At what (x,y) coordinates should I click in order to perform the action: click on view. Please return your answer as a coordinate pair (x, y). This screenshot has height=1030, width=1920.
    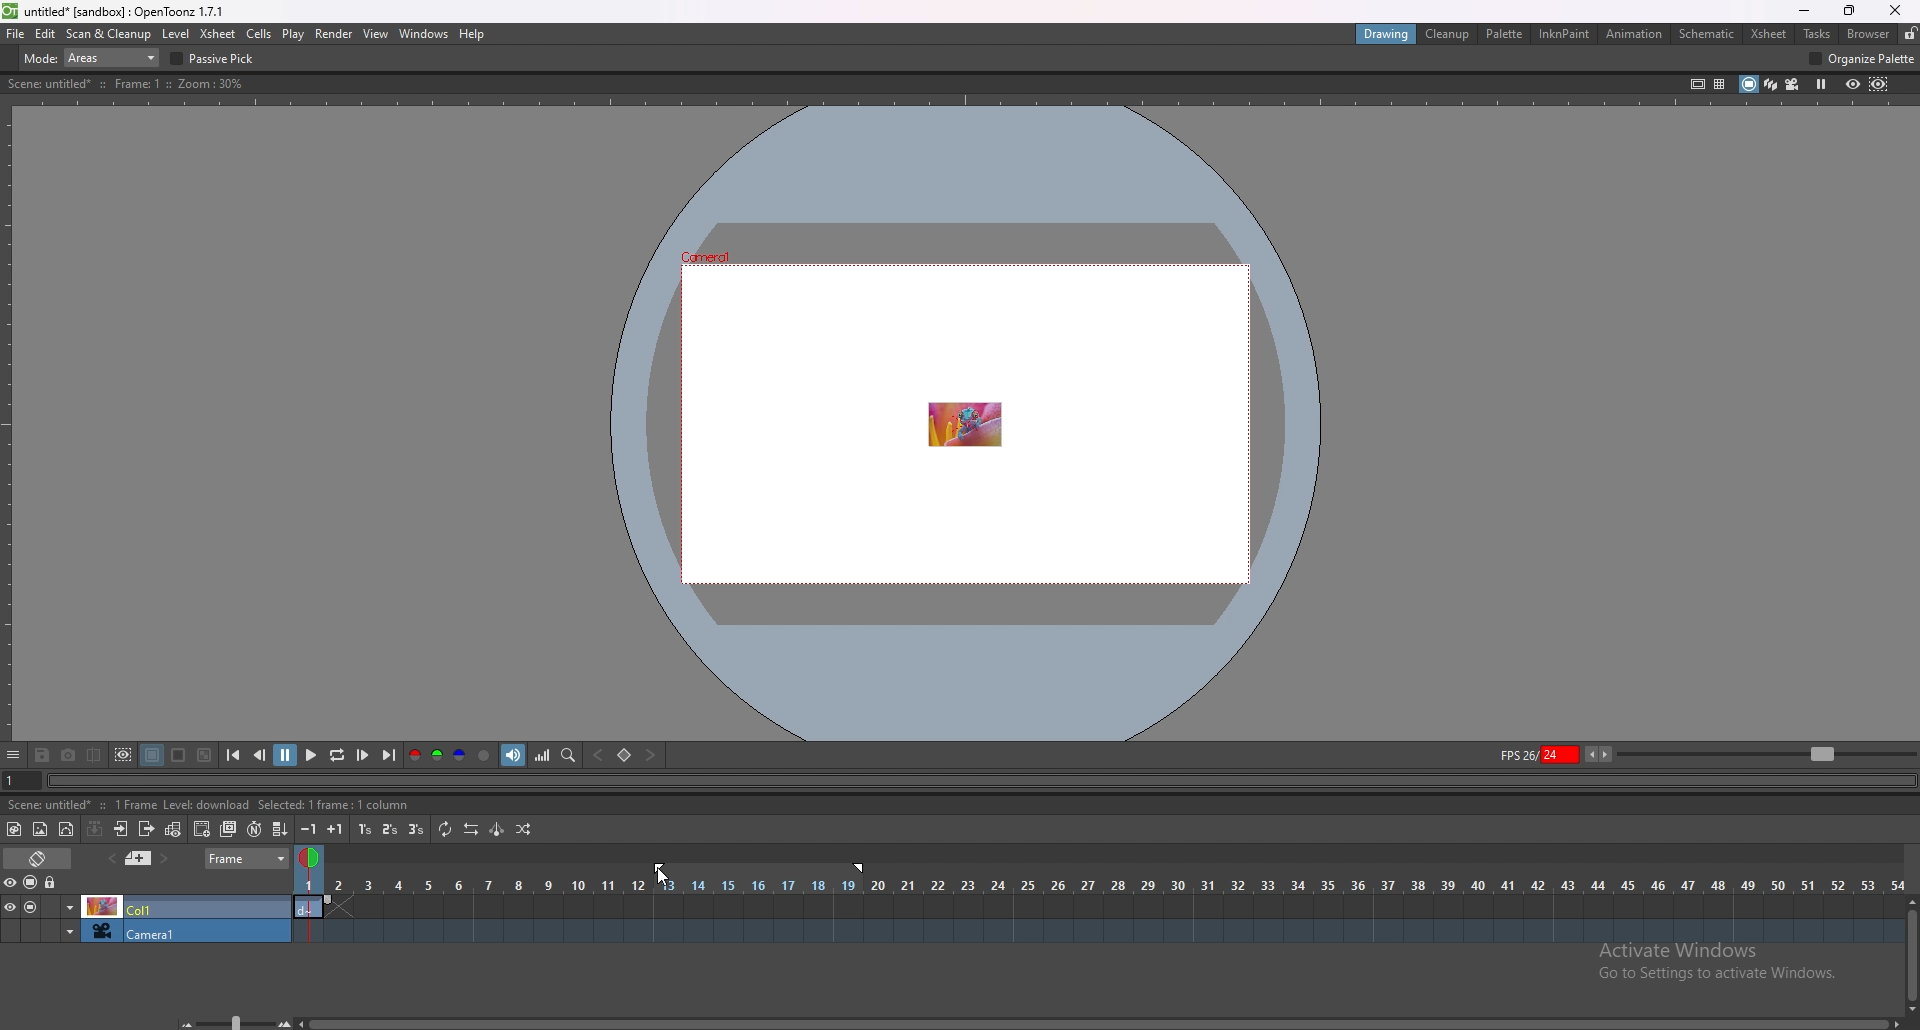
    Looking at the image, I should click on (377, 34).